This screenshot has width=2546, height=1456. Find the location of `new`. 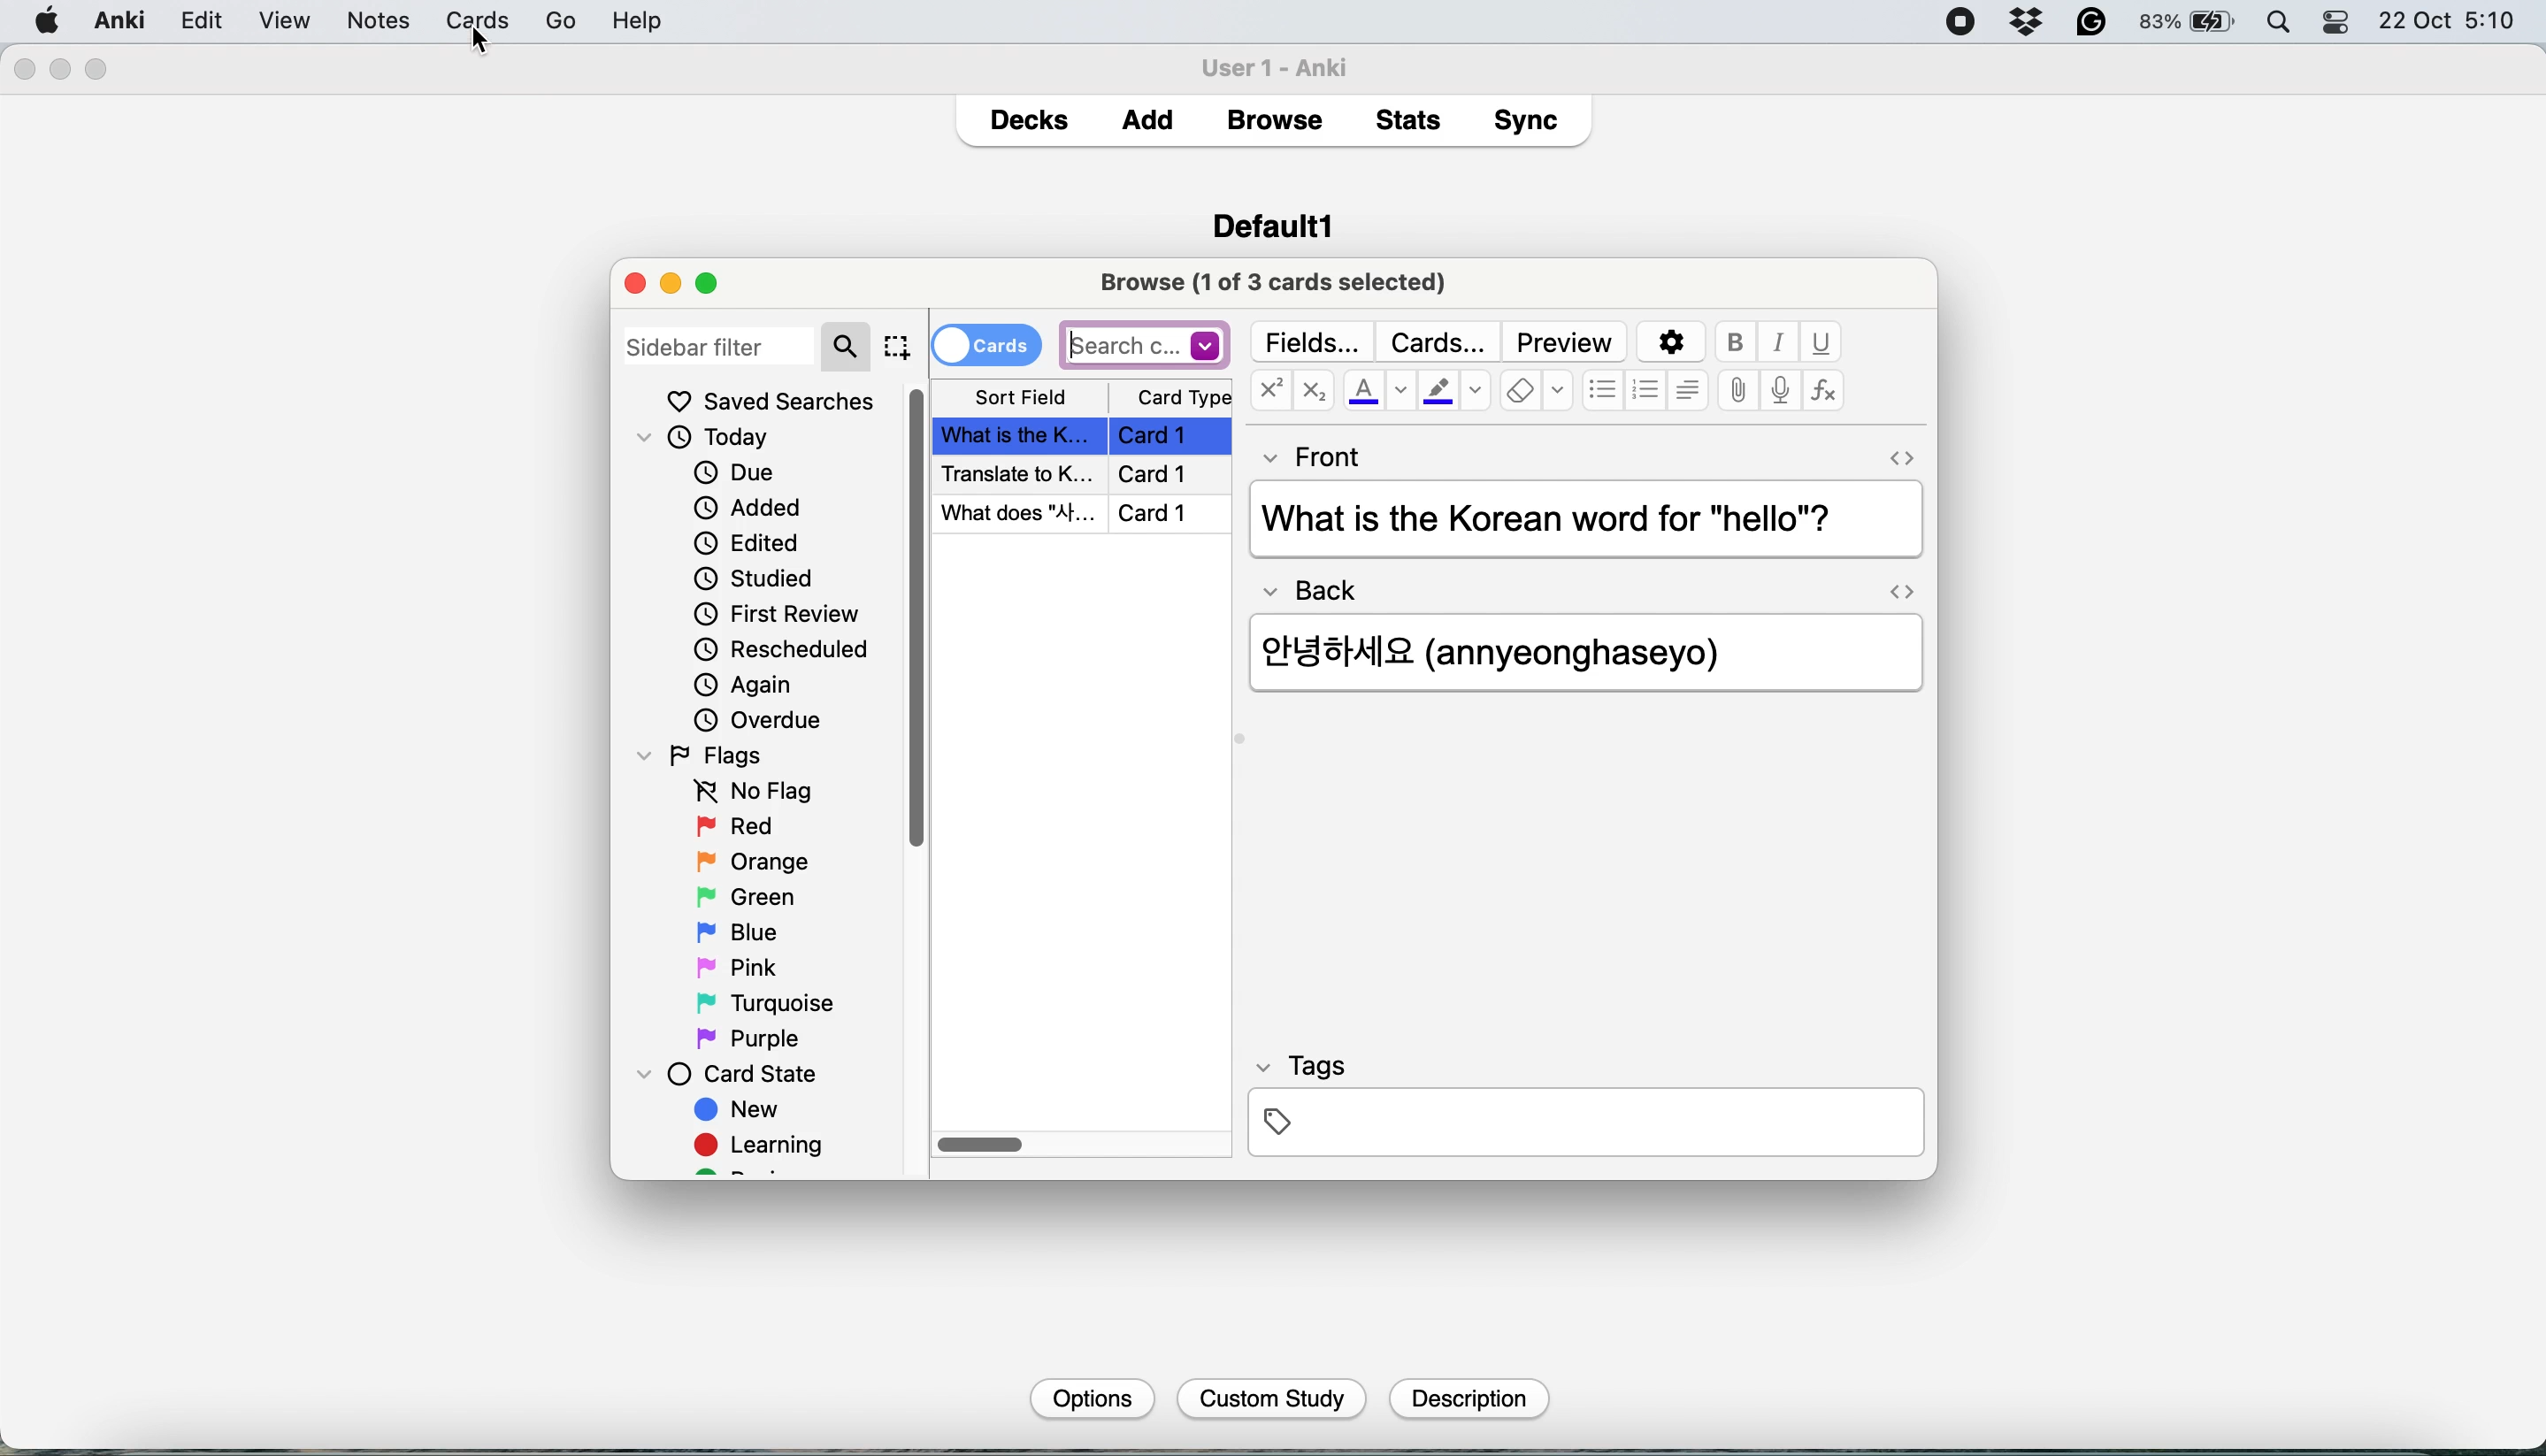

new is located at coordinates (740, 1112).